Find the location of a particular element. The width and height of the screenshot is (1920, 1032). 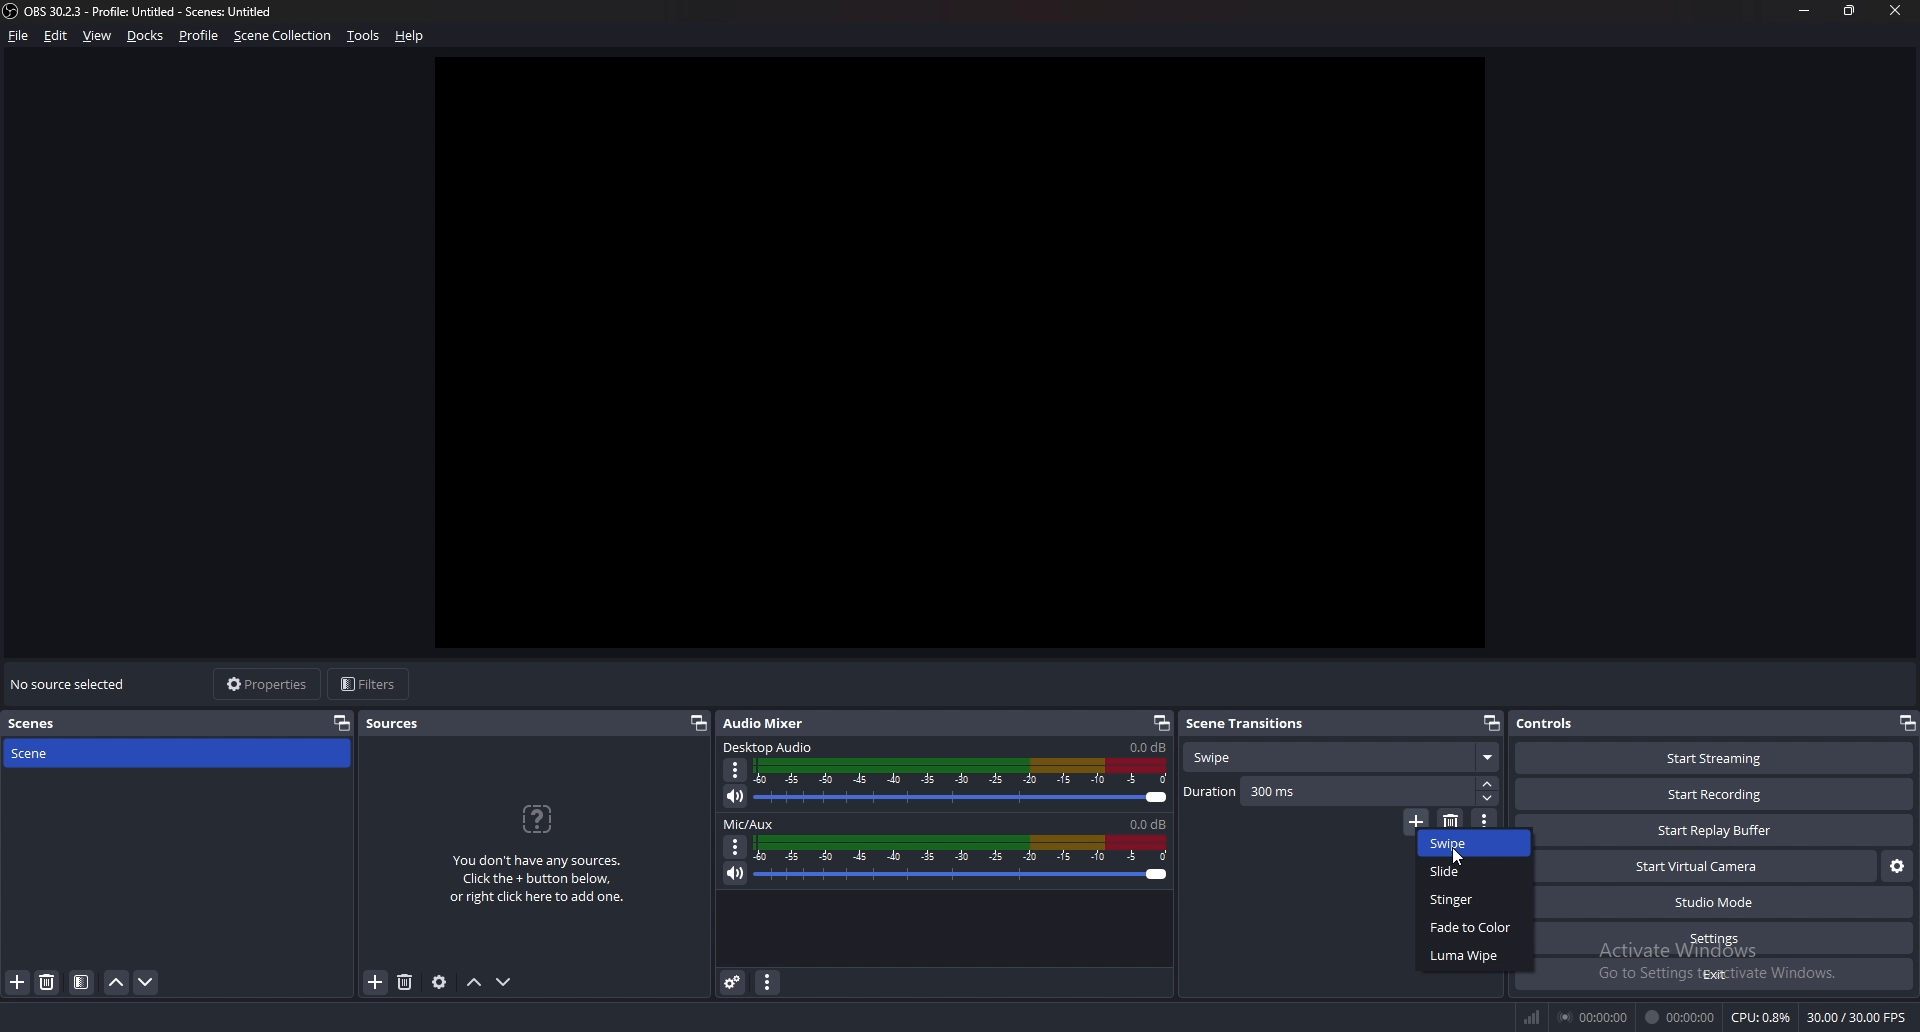

slide is located at coordinates (1475, 871).